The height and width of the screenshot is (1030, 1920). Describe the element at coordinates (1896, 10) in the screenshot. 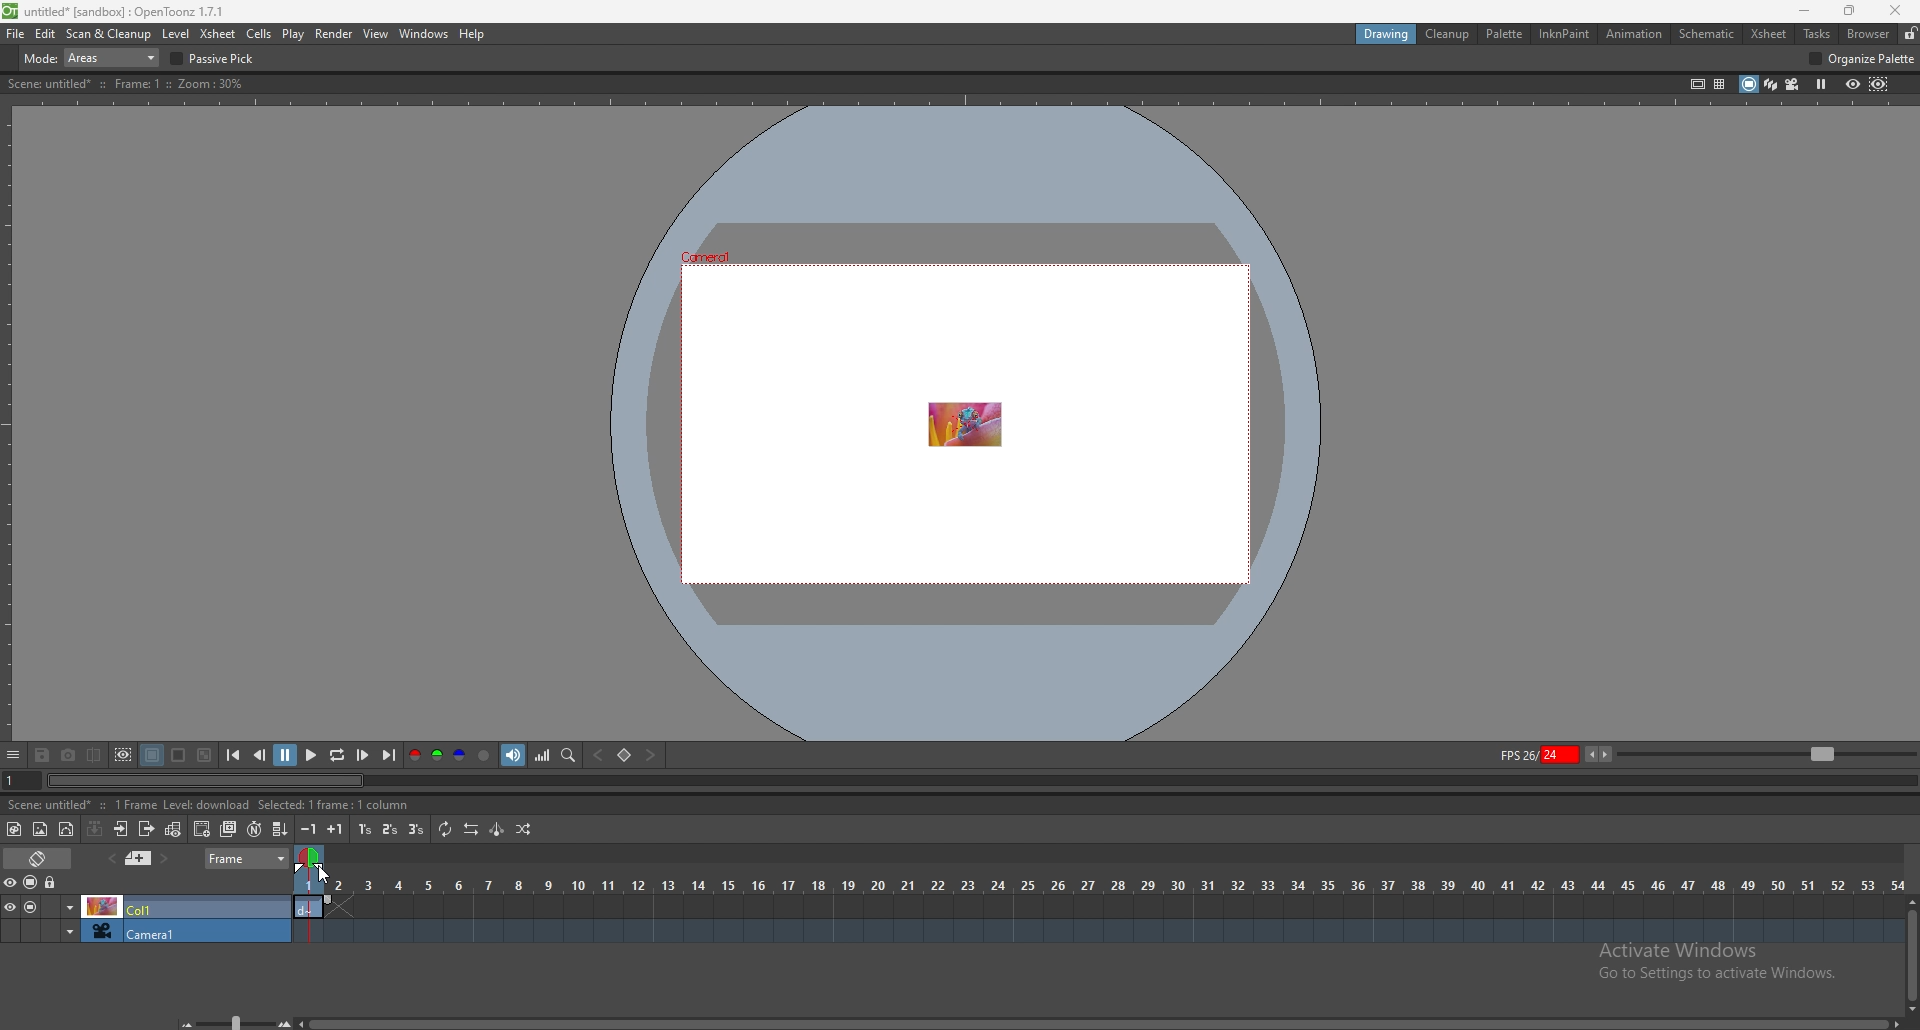

I see `close` at that location.